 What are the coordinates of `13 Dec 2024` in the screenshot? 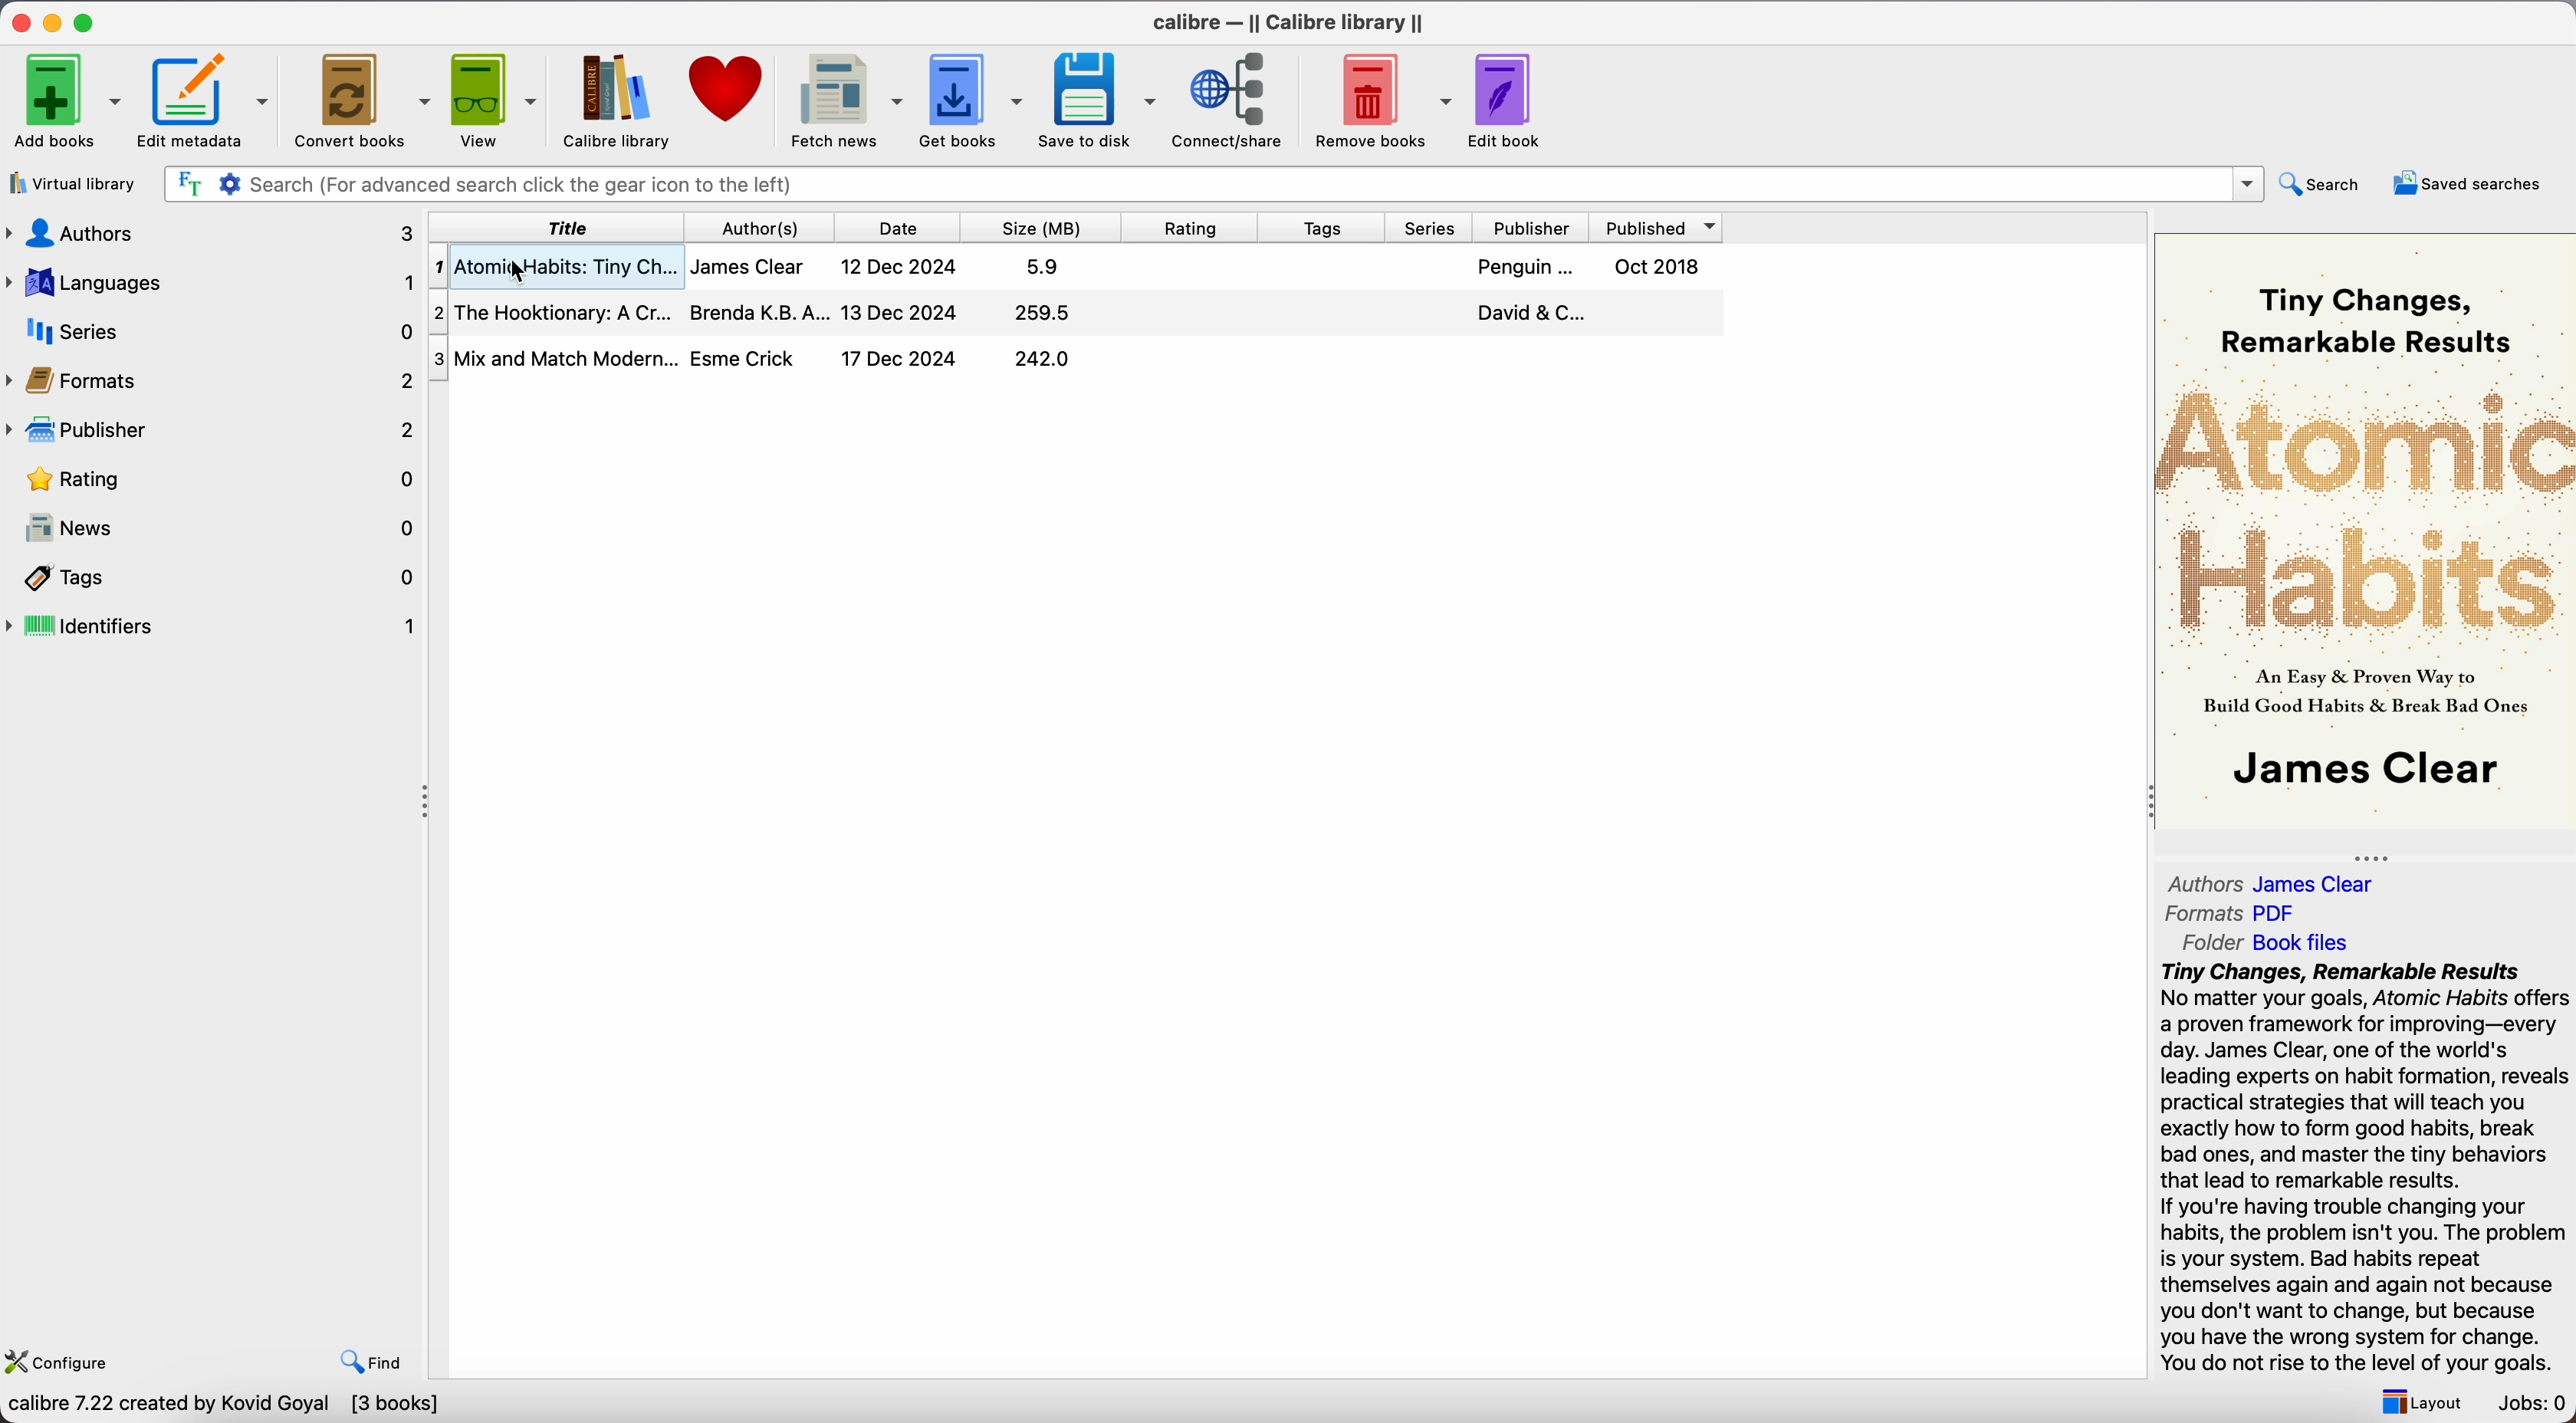 It's located at (901, 311).